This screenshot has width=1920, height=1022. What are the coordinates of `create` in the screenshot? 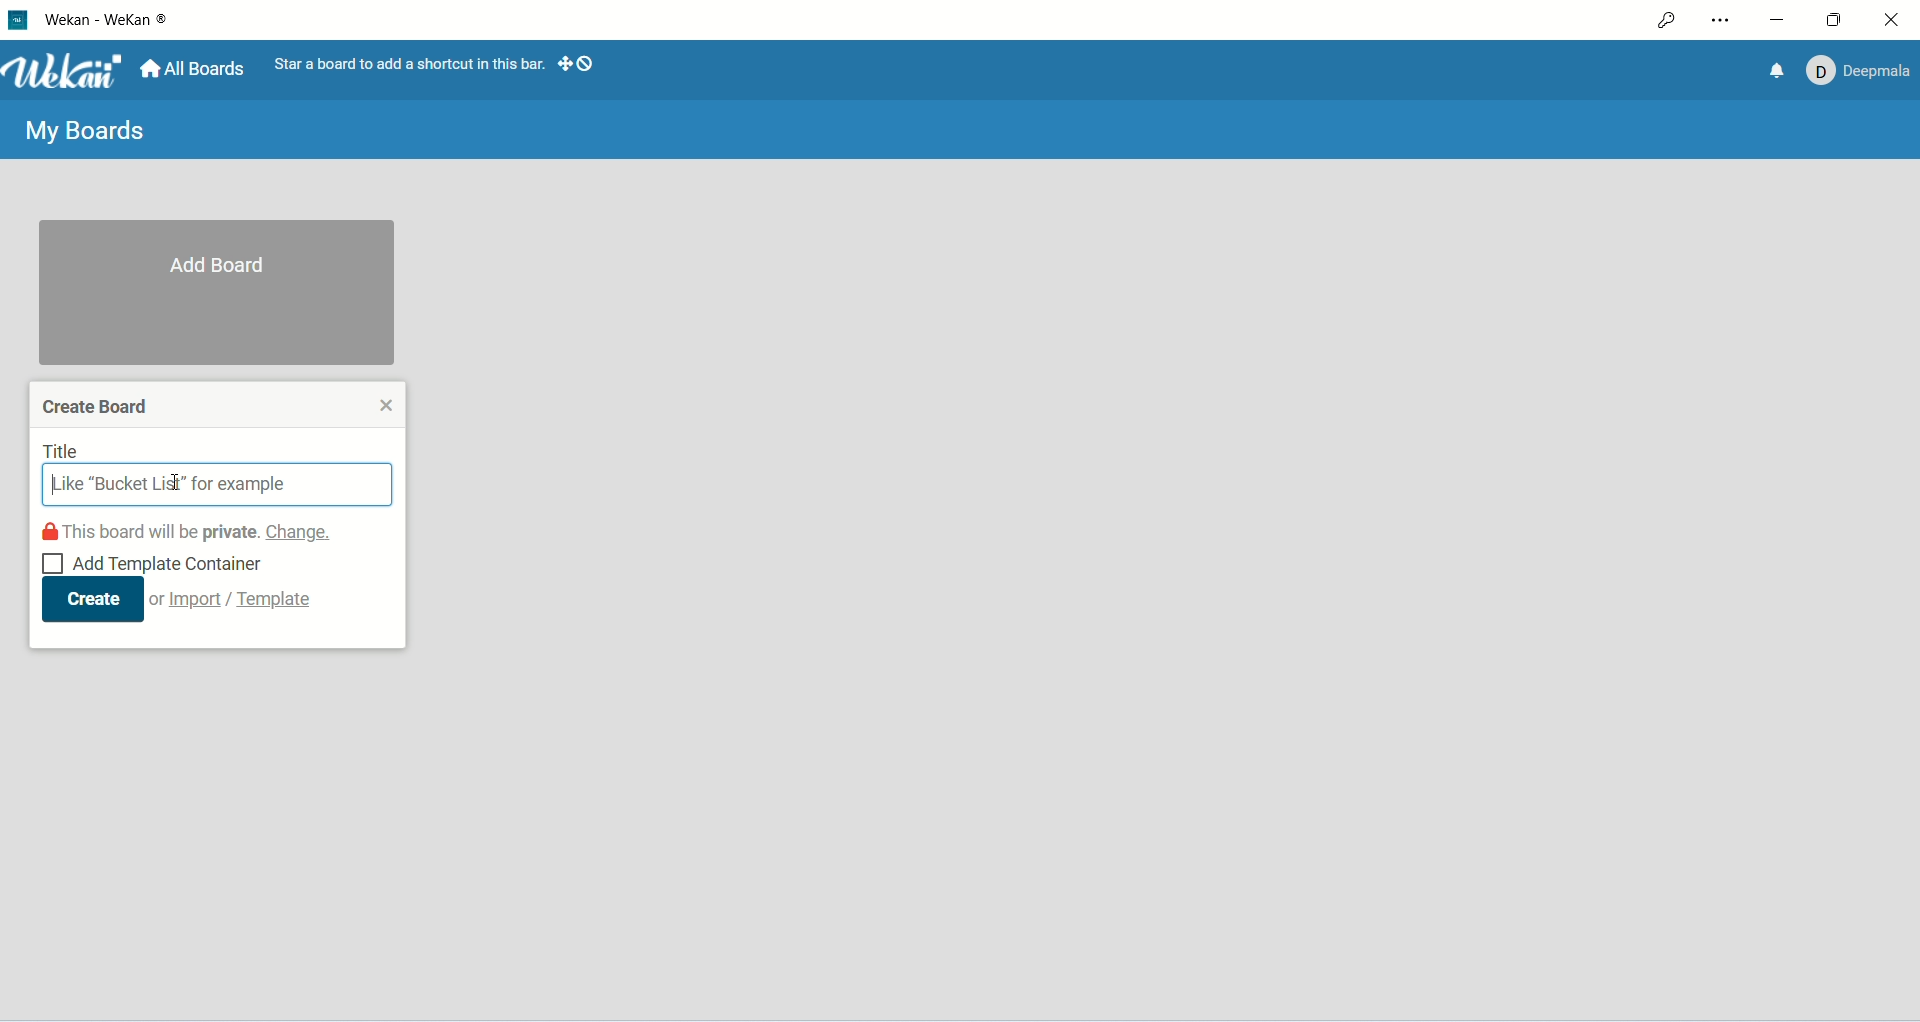 It's located at (92, 600).